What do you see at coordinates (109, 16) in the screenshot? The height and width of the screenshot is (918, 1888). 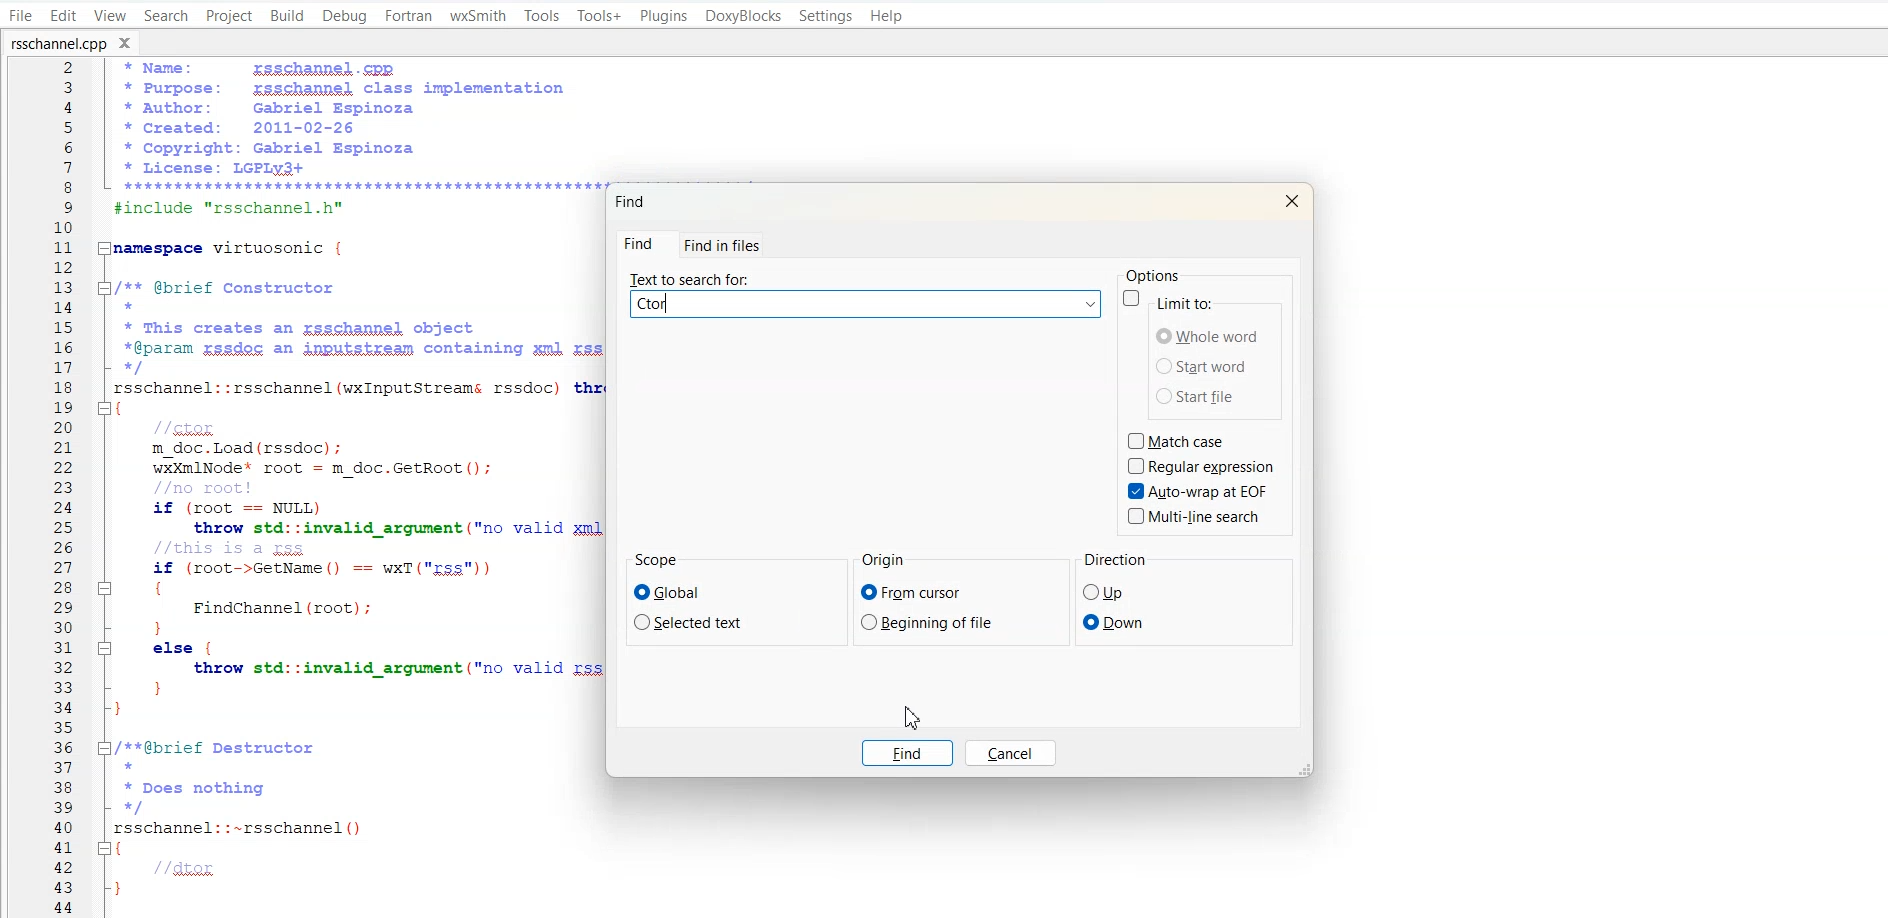 I see `View` at bounding box center [109, 16].